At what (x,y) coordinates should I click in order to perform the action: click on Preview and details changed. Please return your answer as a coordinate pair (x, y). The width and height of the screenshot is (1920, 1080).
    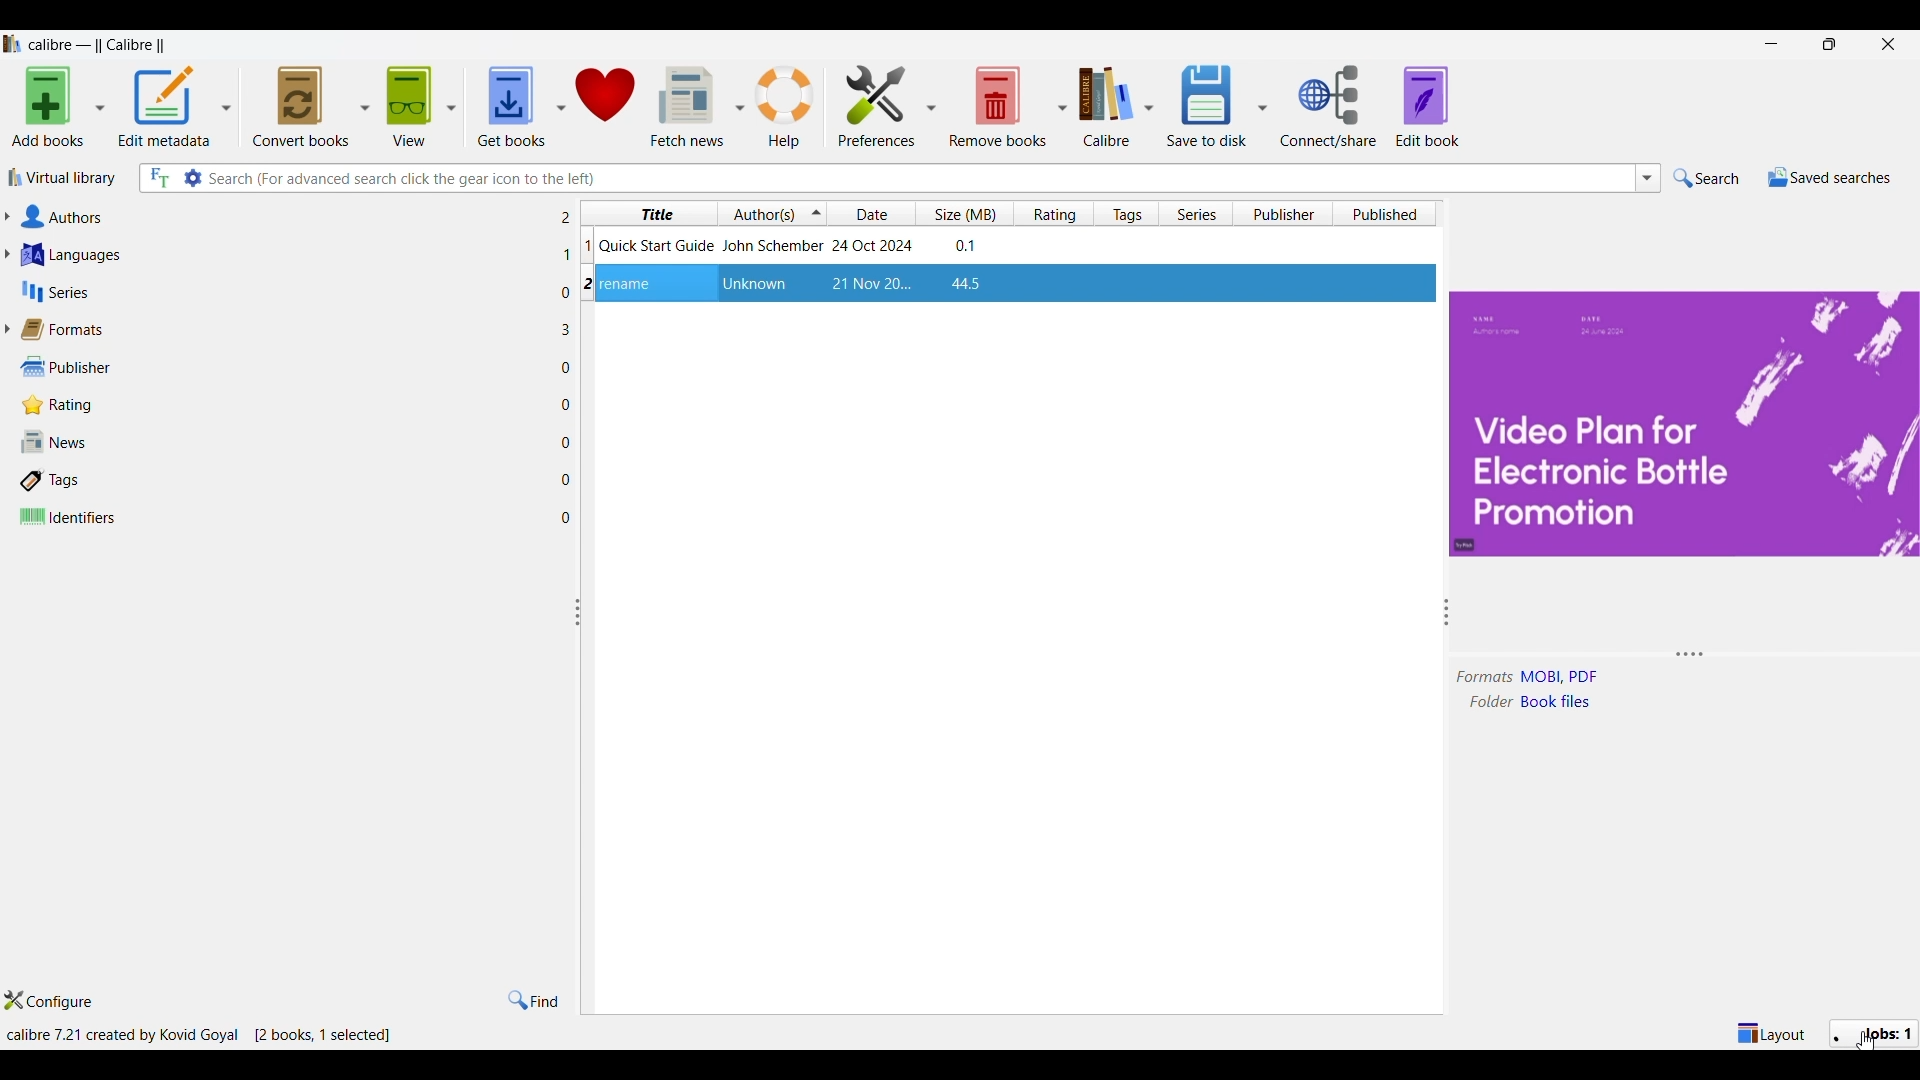
    Looking at the image, I should click on (1682, 423).